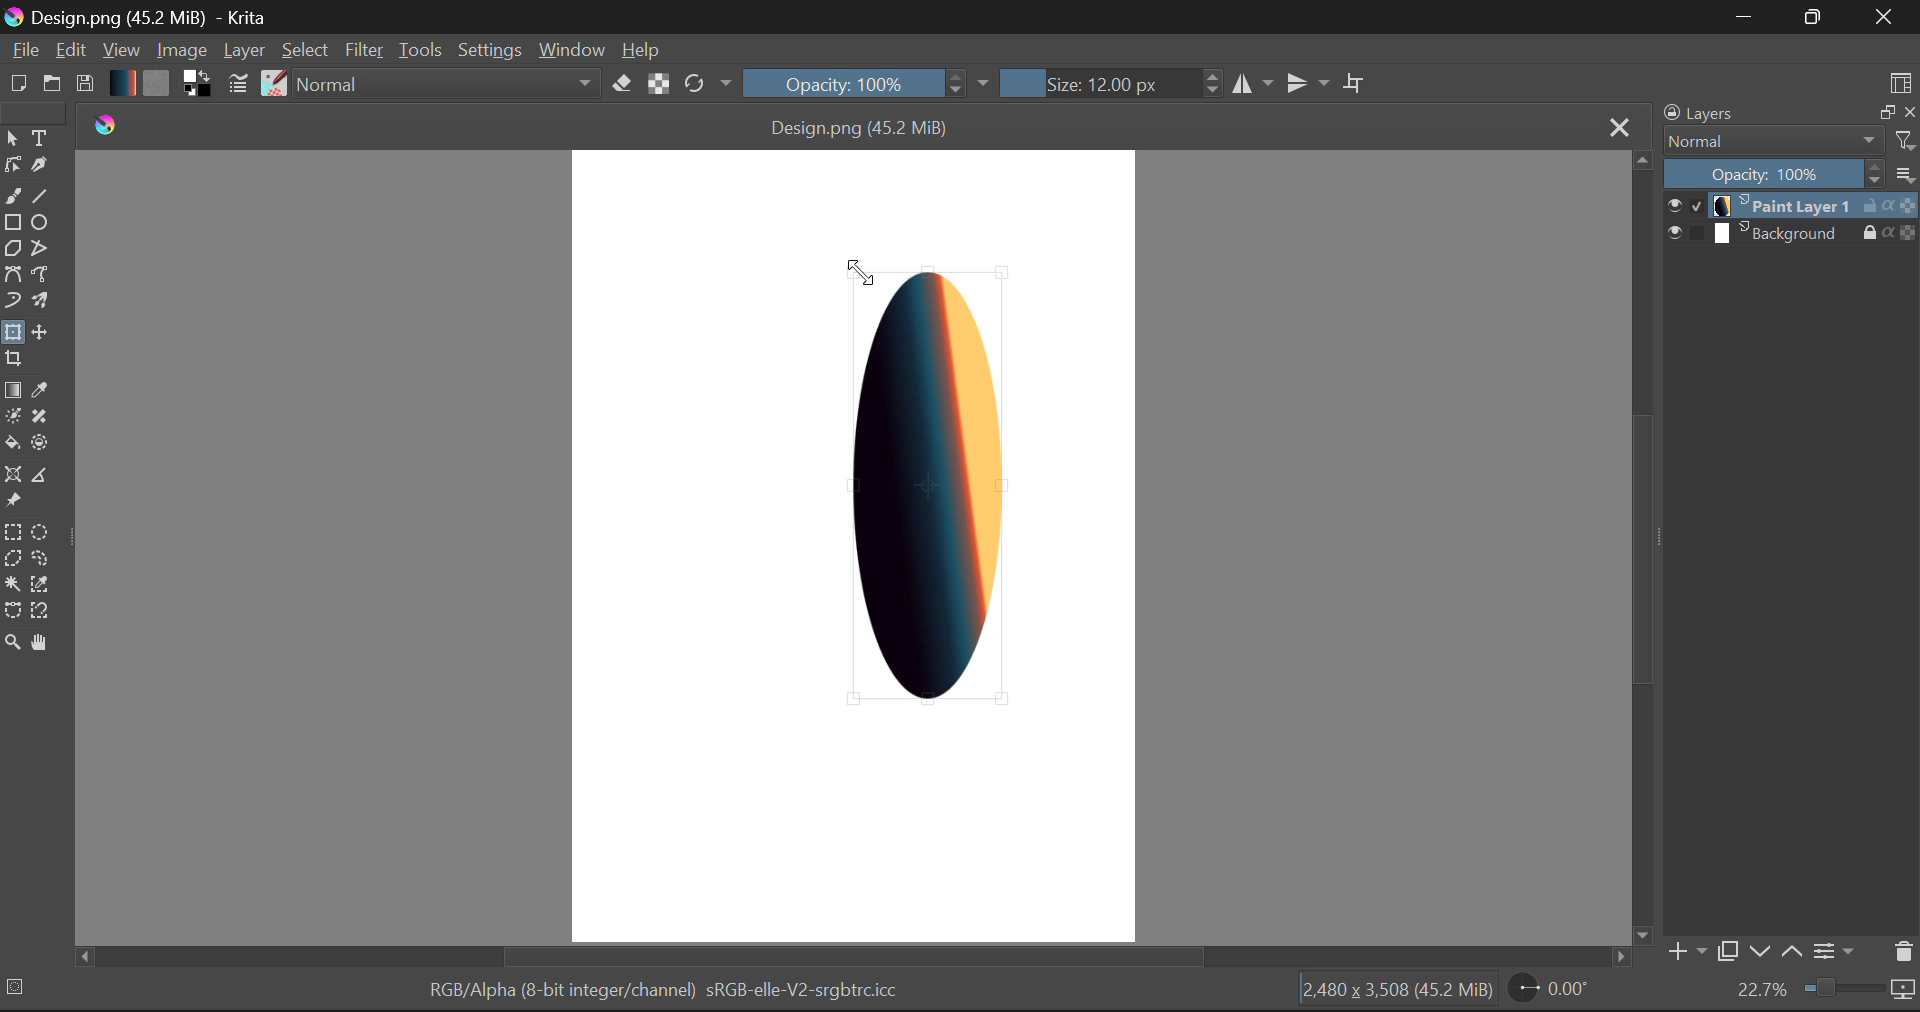 The width and height of the screenshot is (1920, 1012). What do you see at coordinates (156, 84) in the screenshot?
I see `Pattern` at bounding box center [156, 84].